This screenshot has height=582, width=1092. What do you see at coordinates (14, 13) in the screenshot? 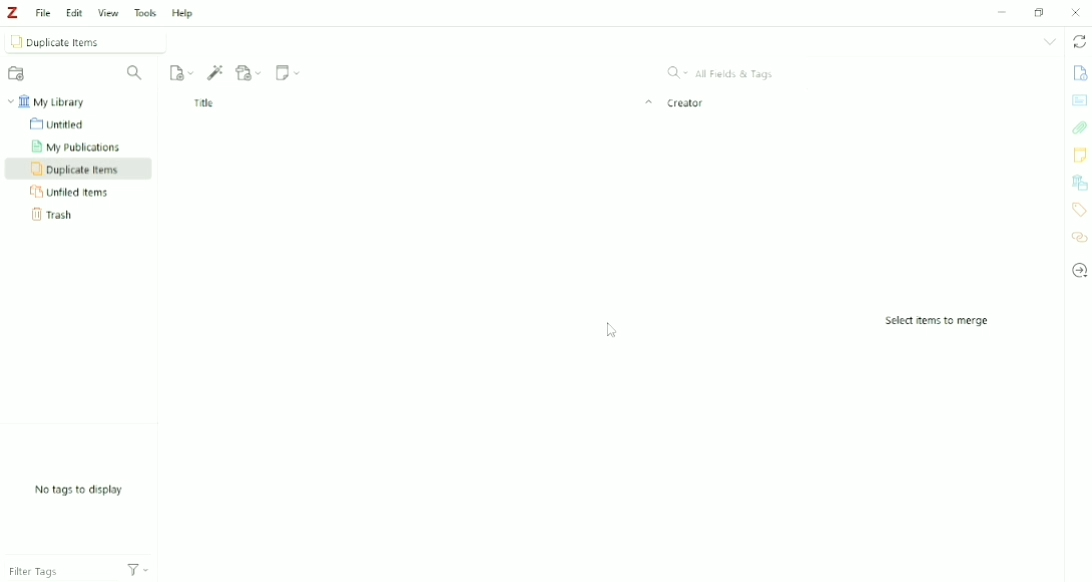
I see `Logo` at bounding box center [14, 13].